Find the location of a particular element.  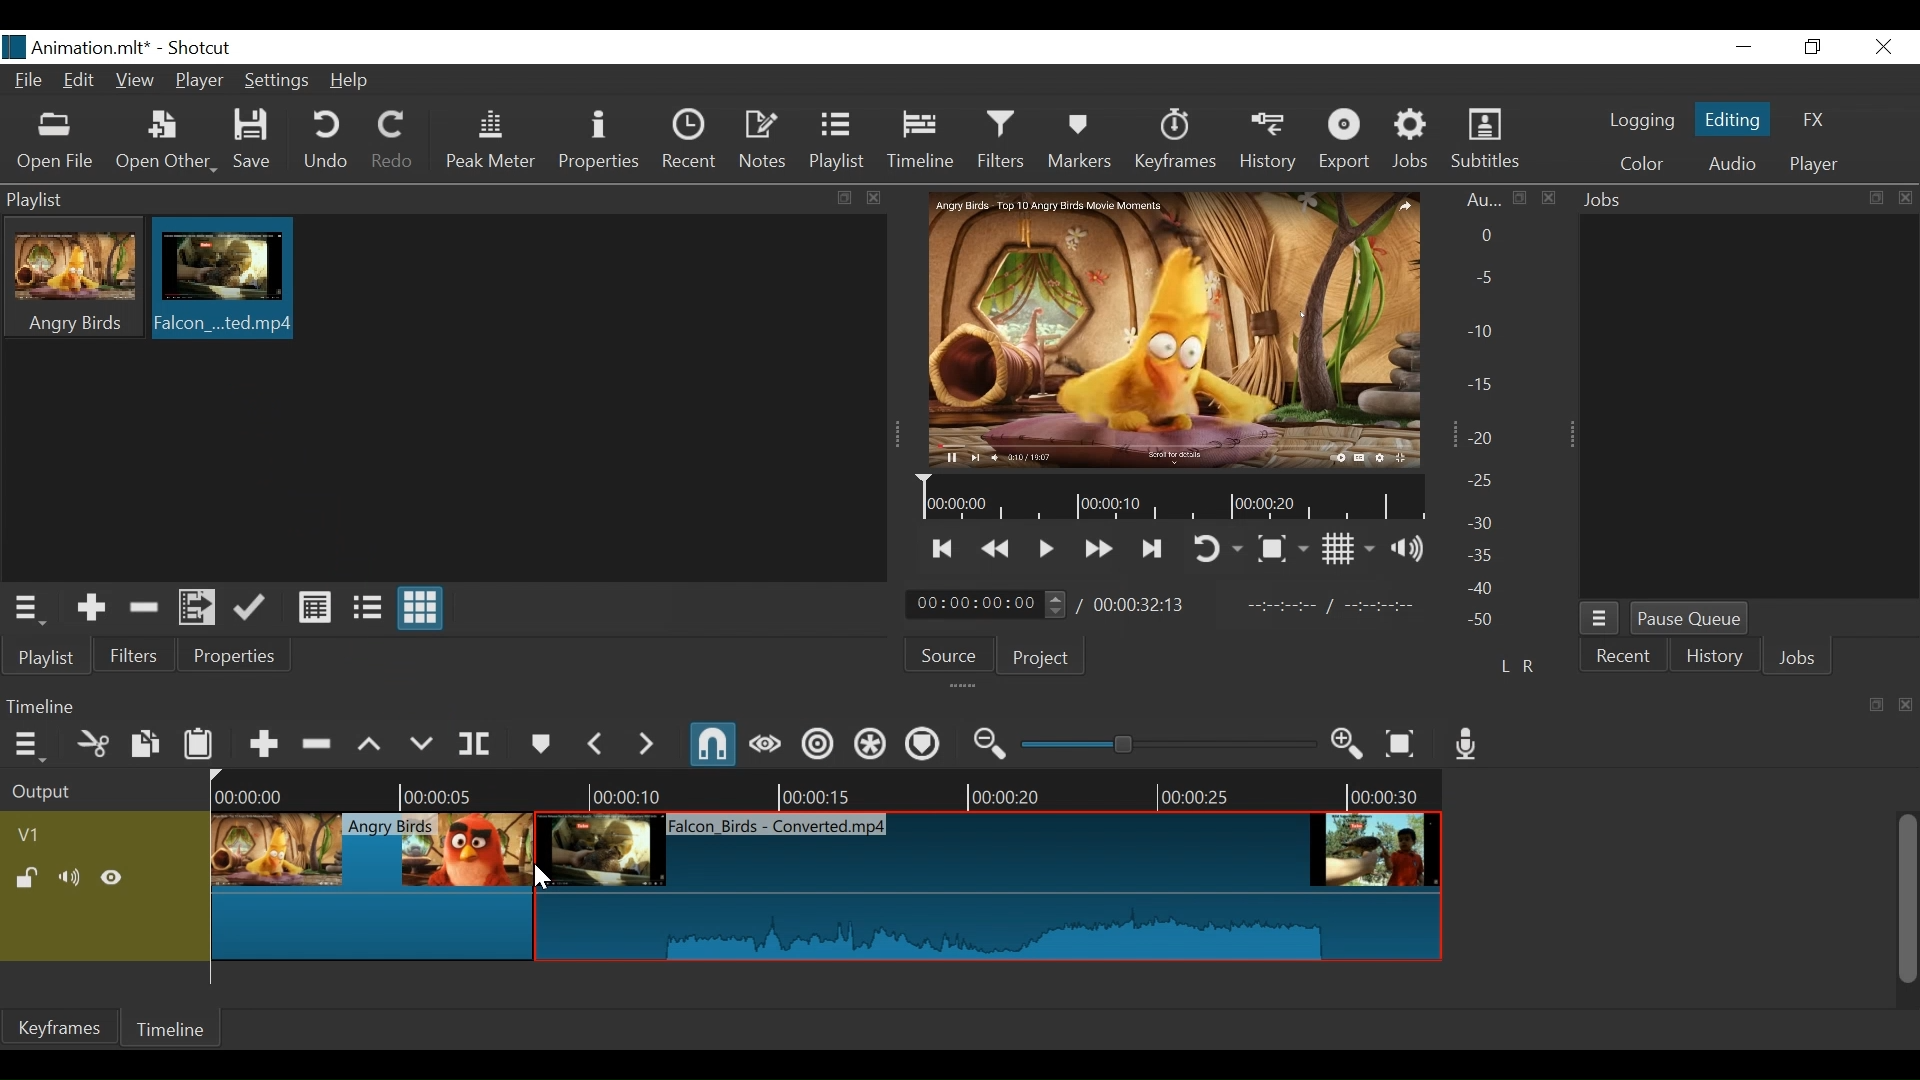

Update is located at coordinates (253, 608).